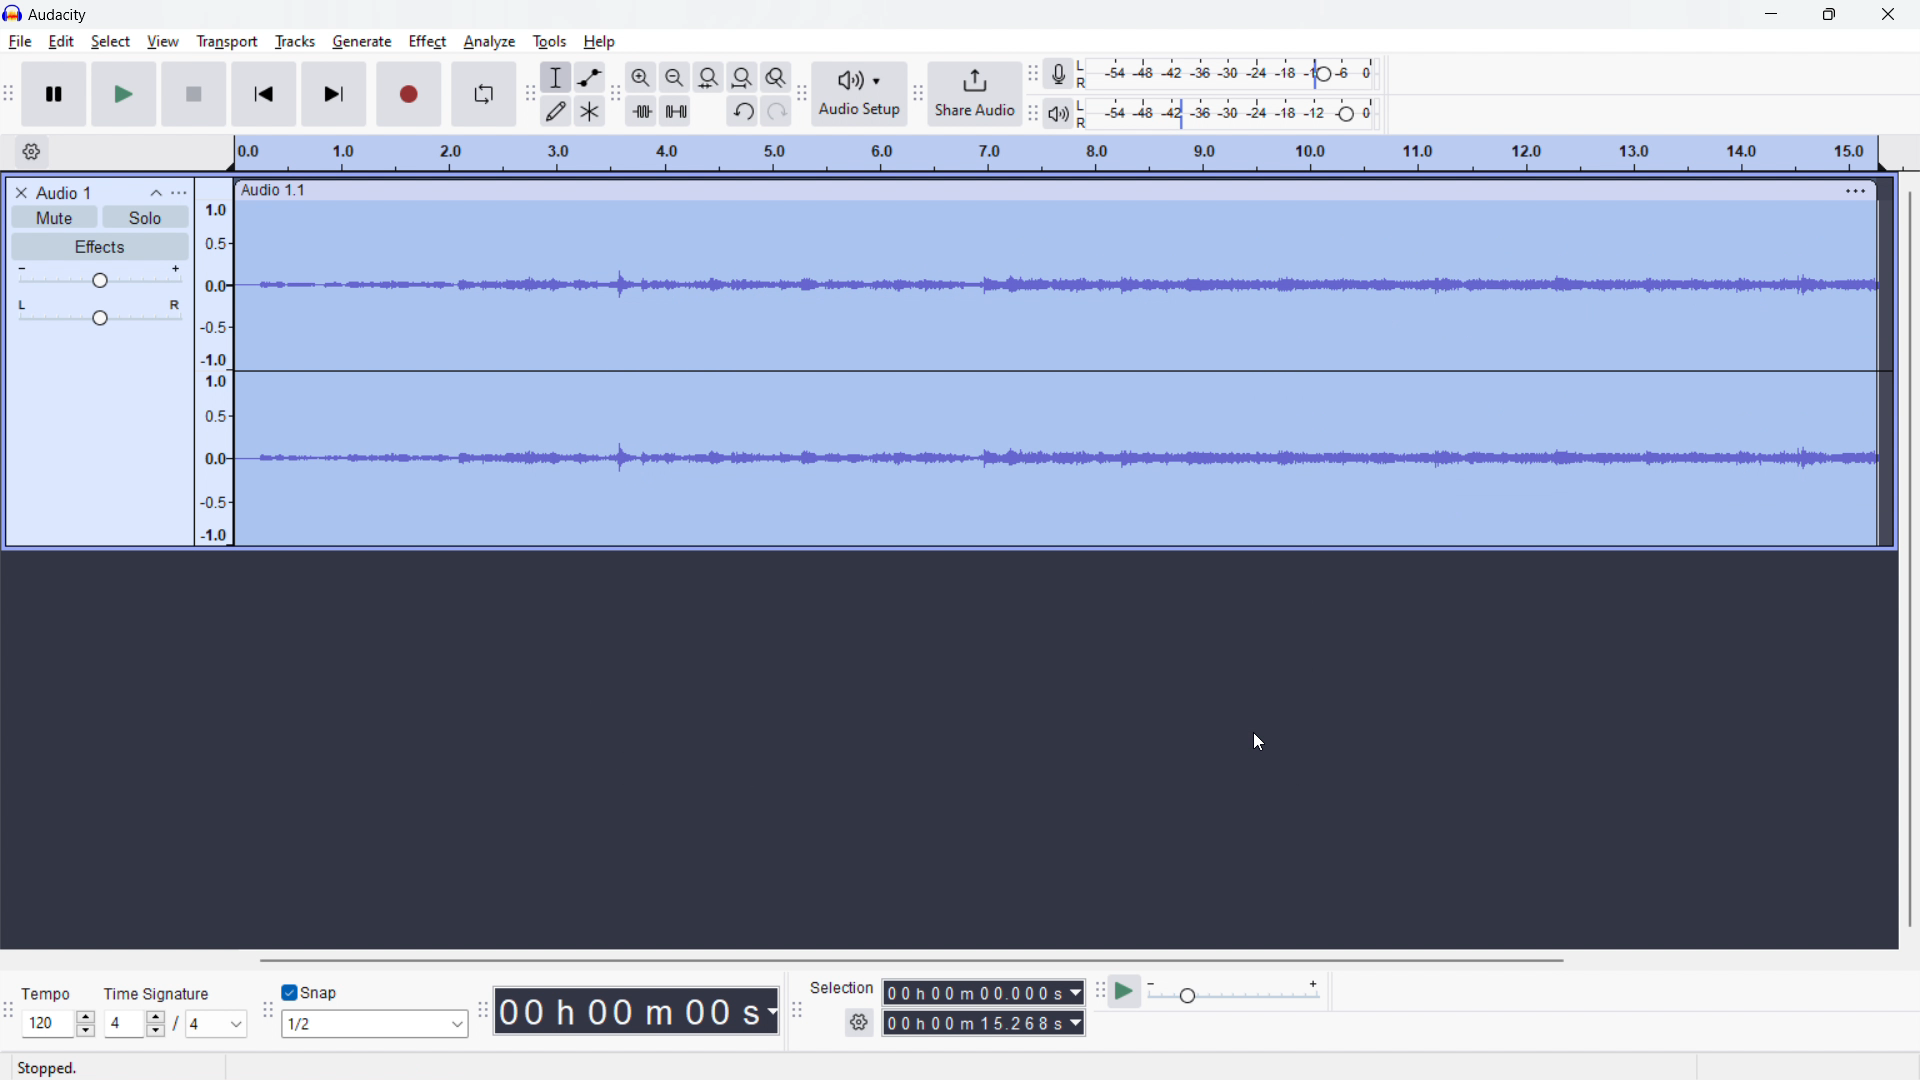 The width and height of the screenshot is (1920, 1080). Describe the element at coordinates (20, 193) in the screenshot. I see `delete audio` at that location.